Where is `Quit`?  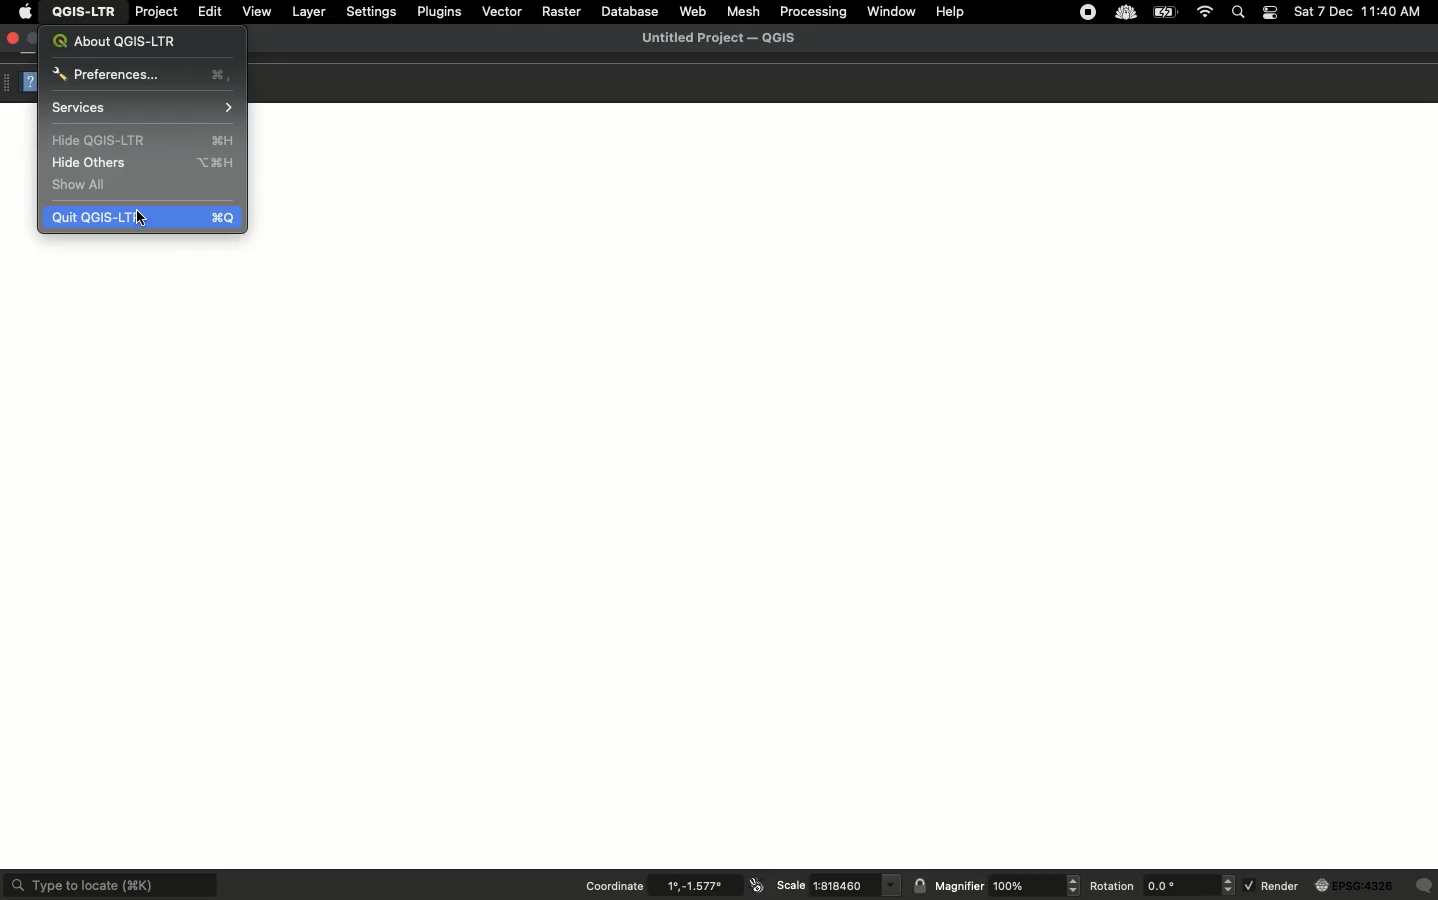 Quit is located at coordinates (145, 218).